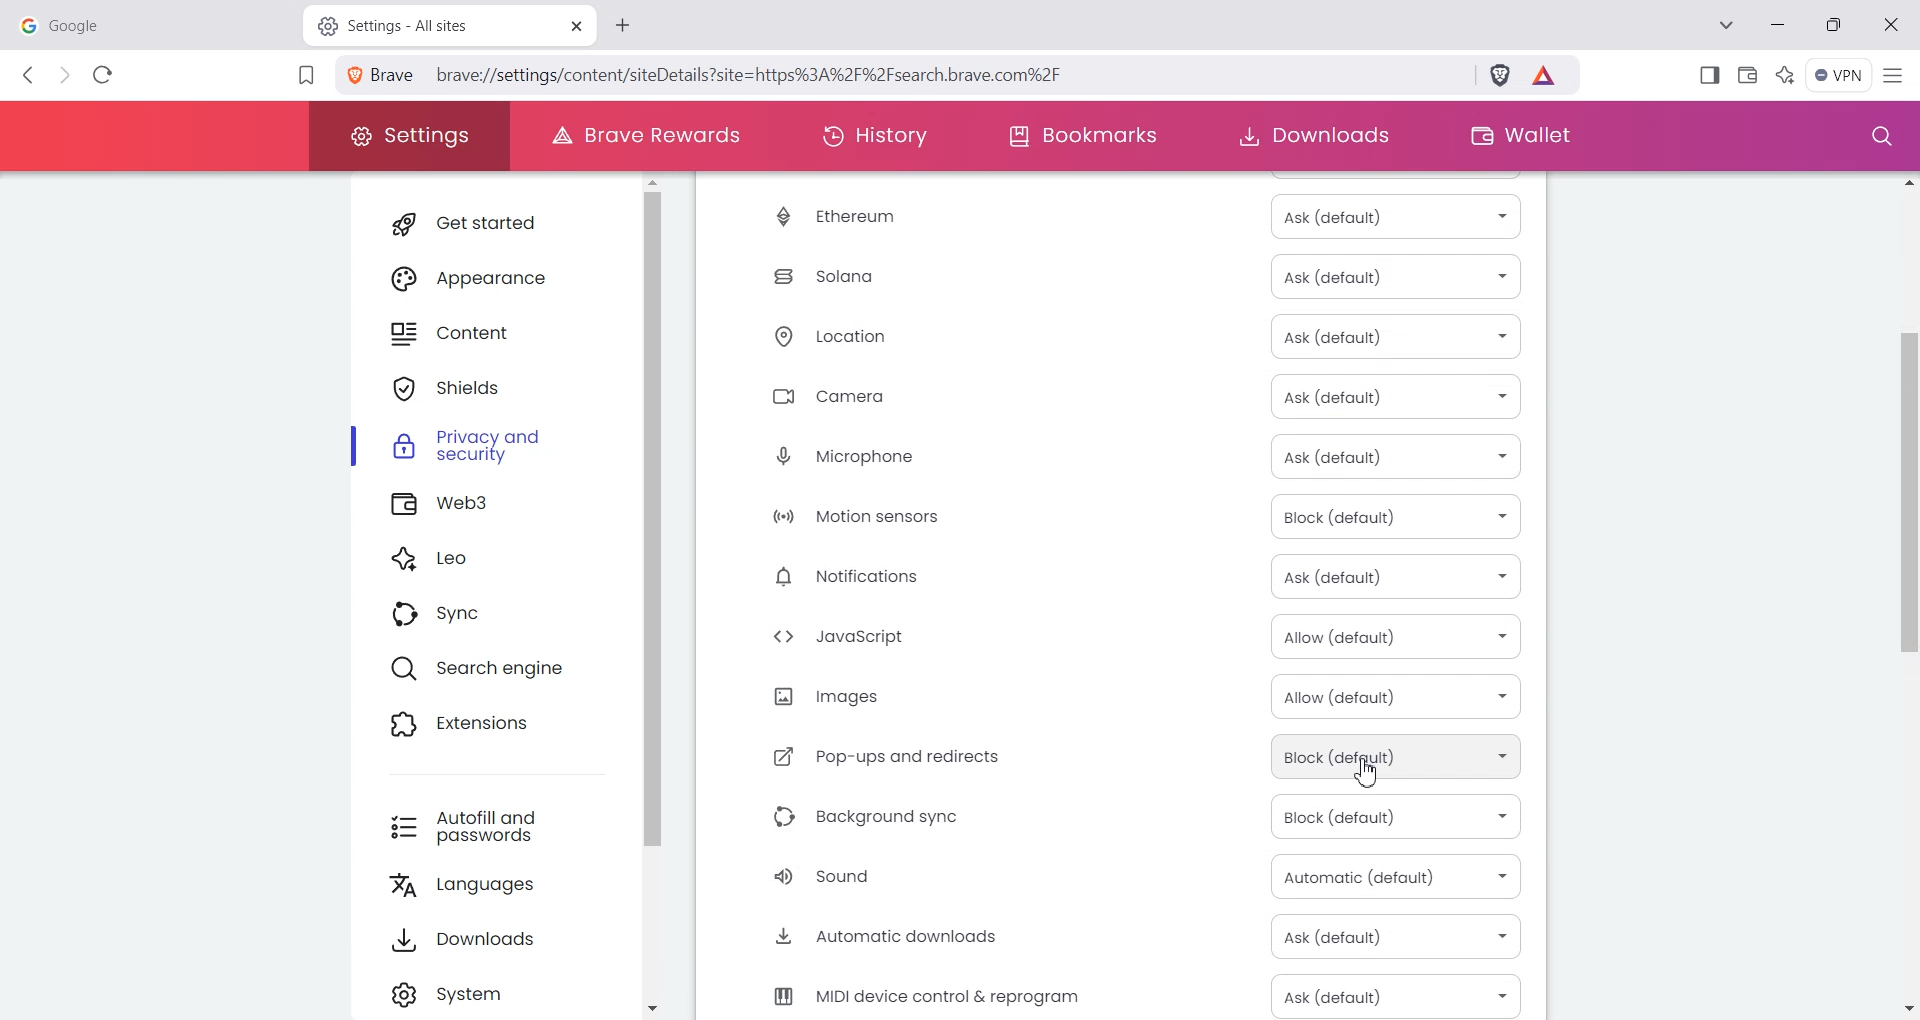  Describe the element at coordinates (665, 596) in the screenshot. I see `Vertical scroll bar` at that location.